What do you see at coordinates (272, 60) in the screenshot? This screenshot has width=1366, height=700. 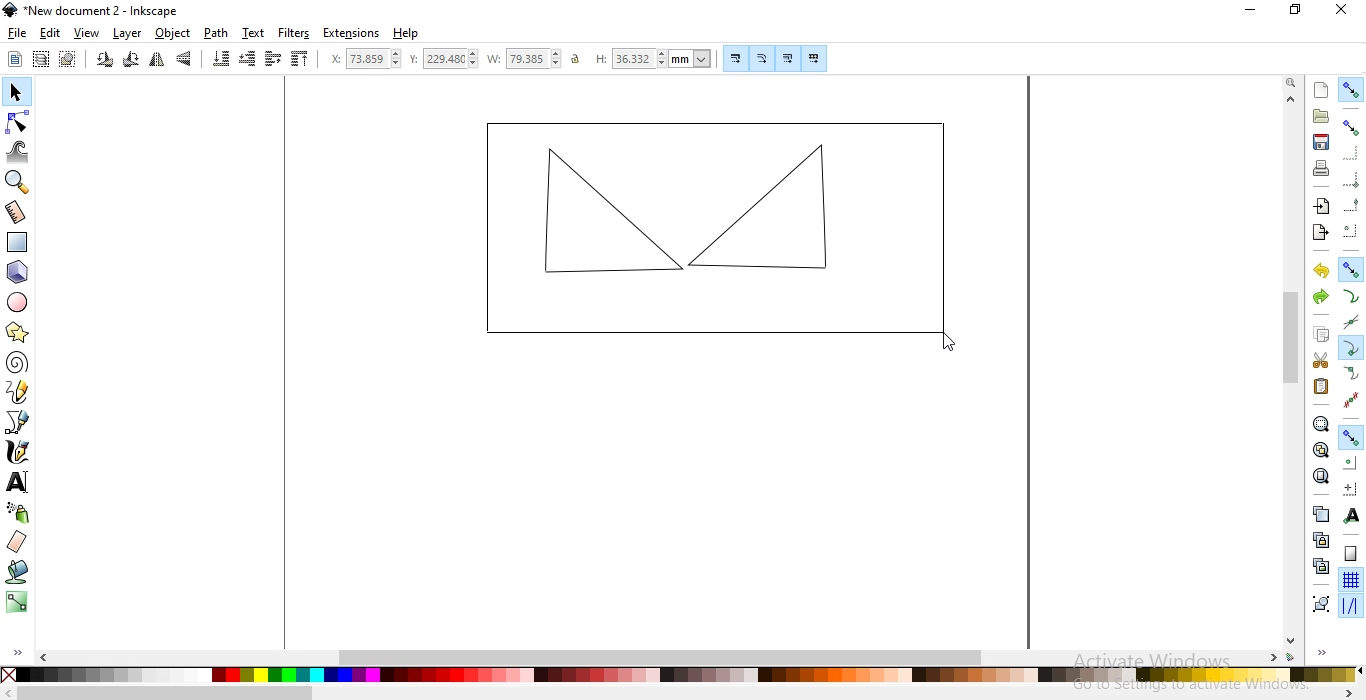 I see `raise selection one step` at bounding box center [272, 60].